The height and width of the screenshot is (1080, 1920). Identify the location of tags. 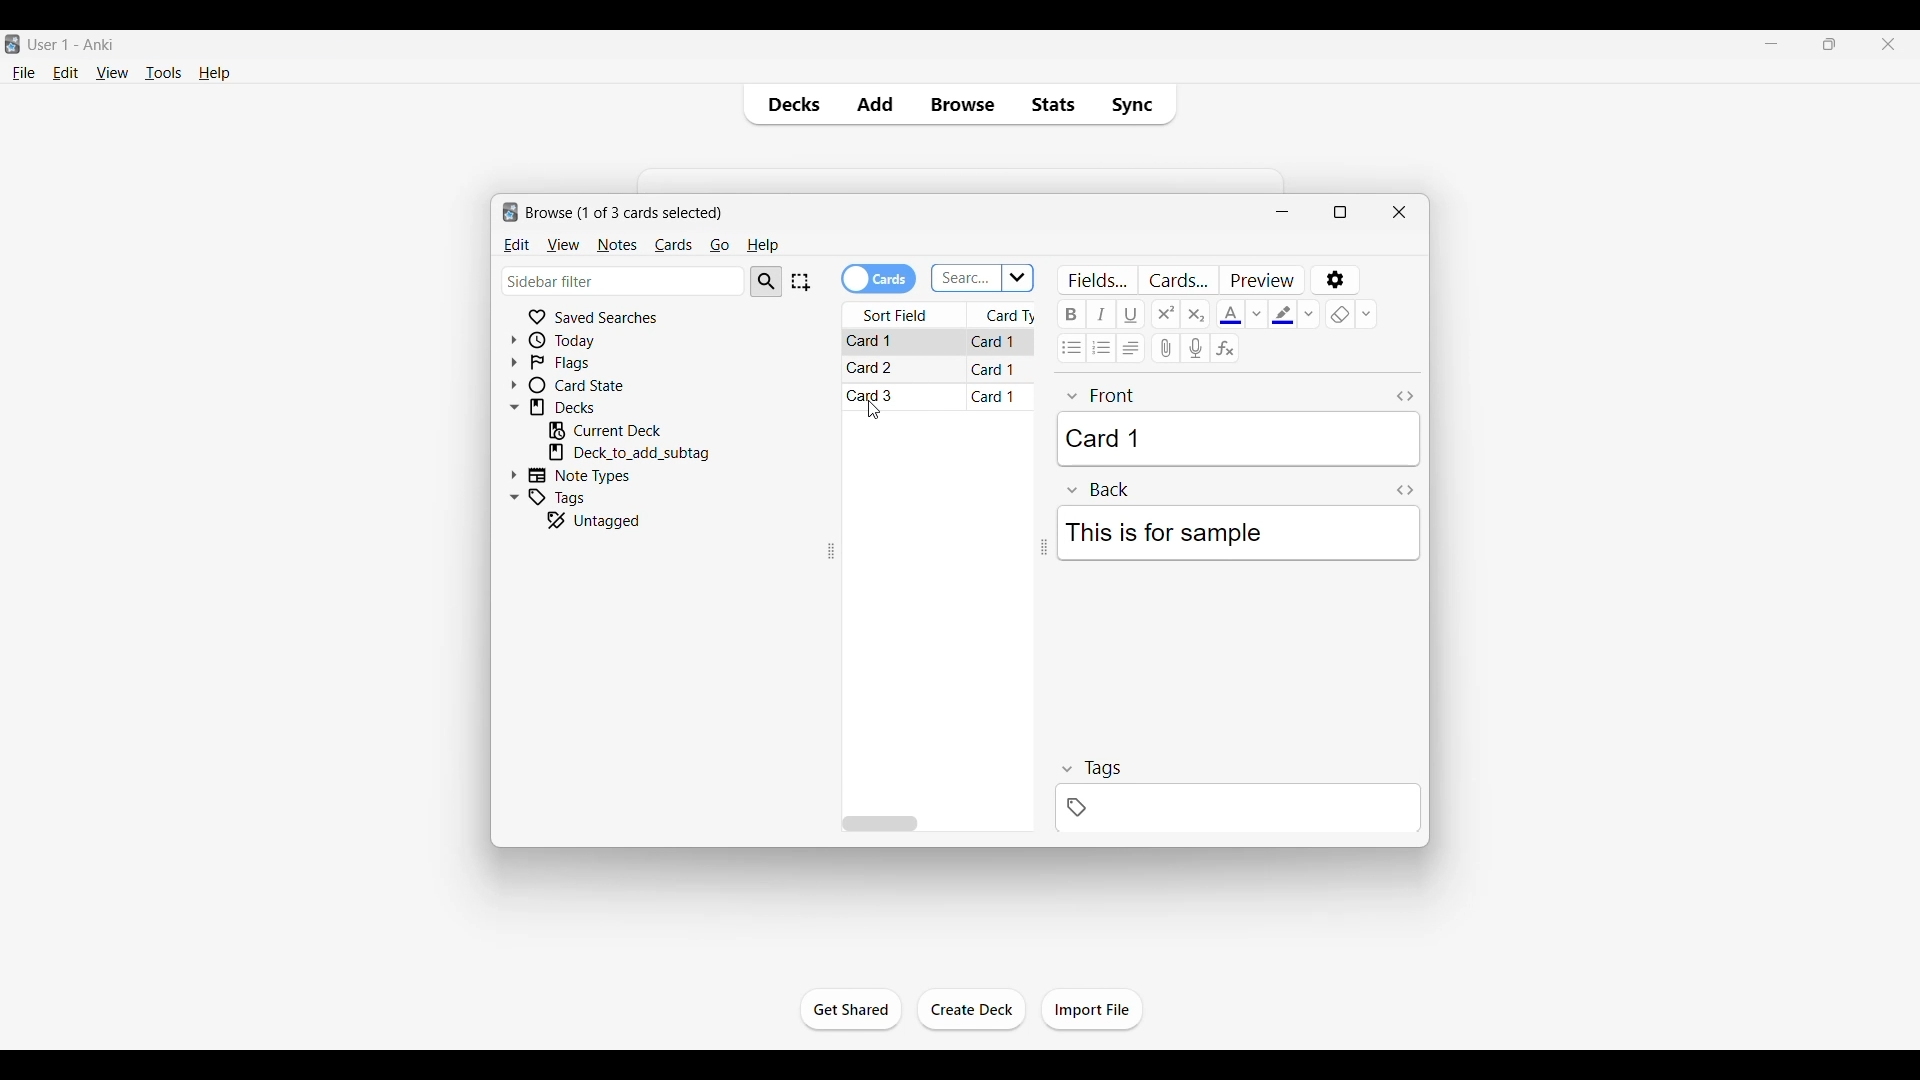
(1091, 768).